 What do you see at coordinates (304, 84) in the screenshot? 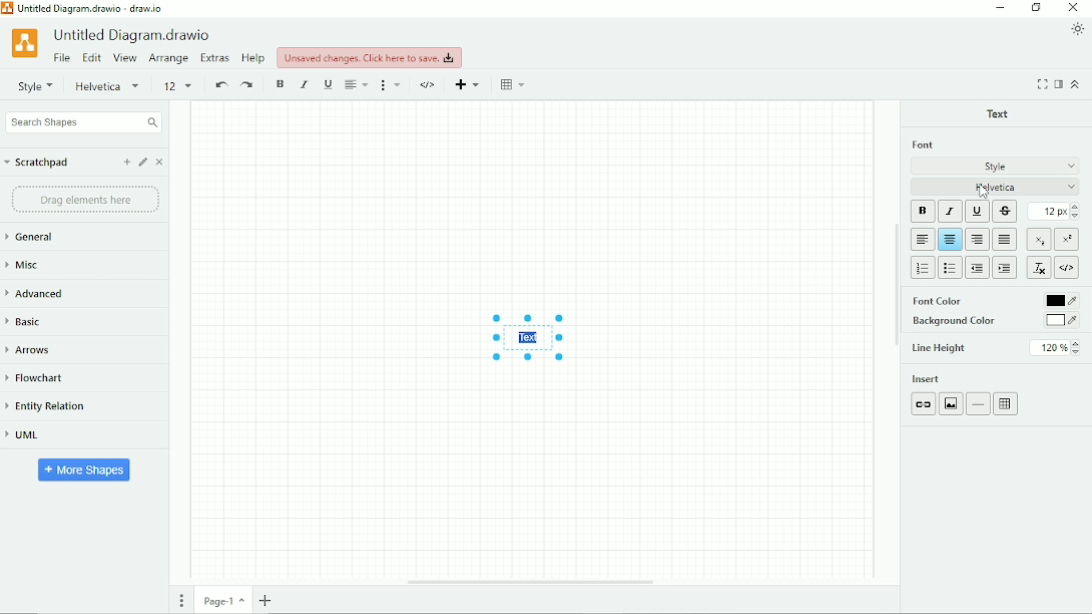
I see `Italic` at bounding box center [304, 84].